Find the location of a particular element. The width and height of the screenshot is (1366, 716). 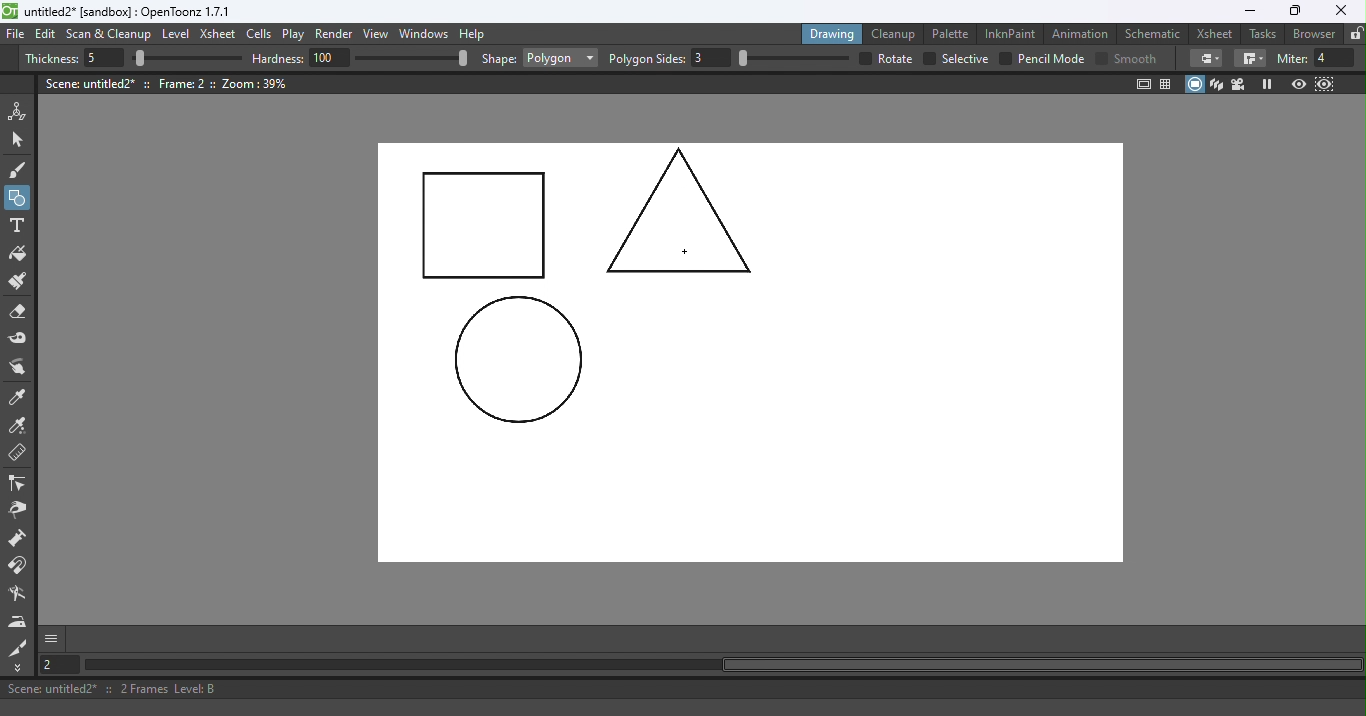

Geometric tool is located at coordinates (19, 198).